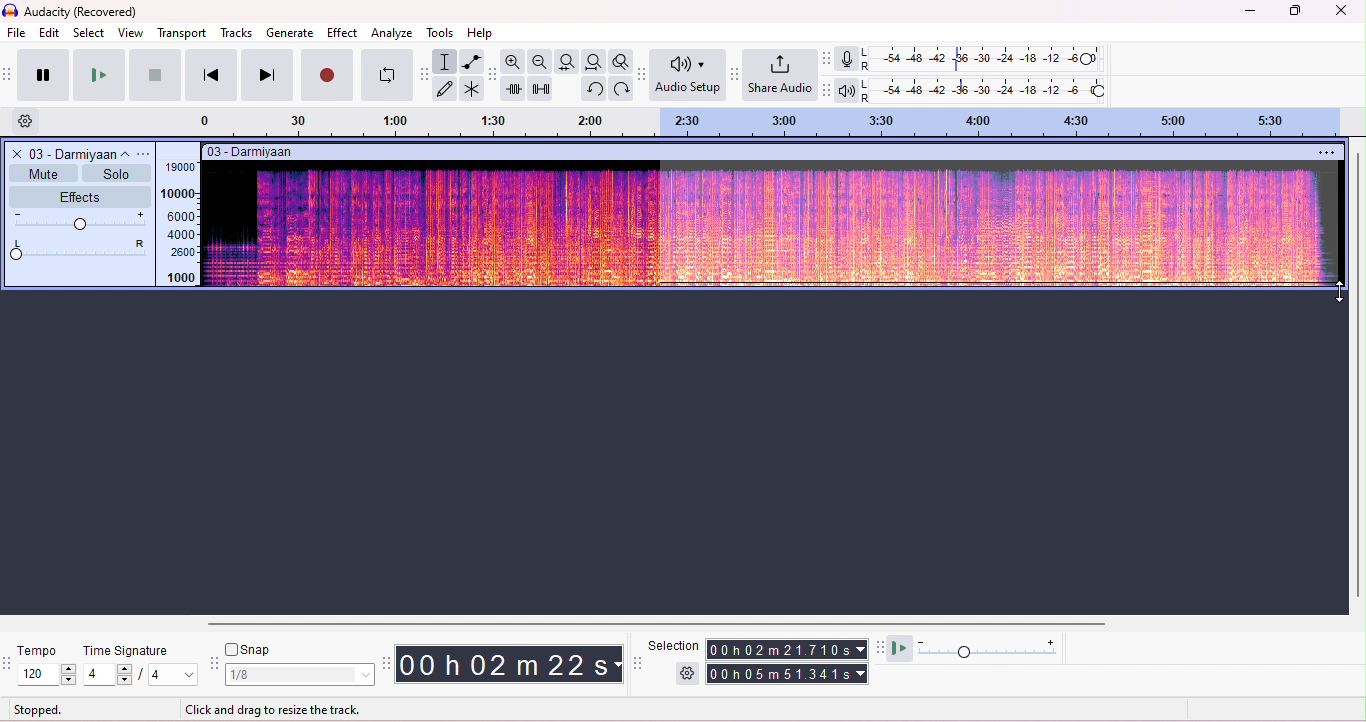 This screenshot has width=1366, height=722. What do you see at coordinates (736, 74) in the screenshot?
I see `share audio tool bar` at bounding box center [736, 74].